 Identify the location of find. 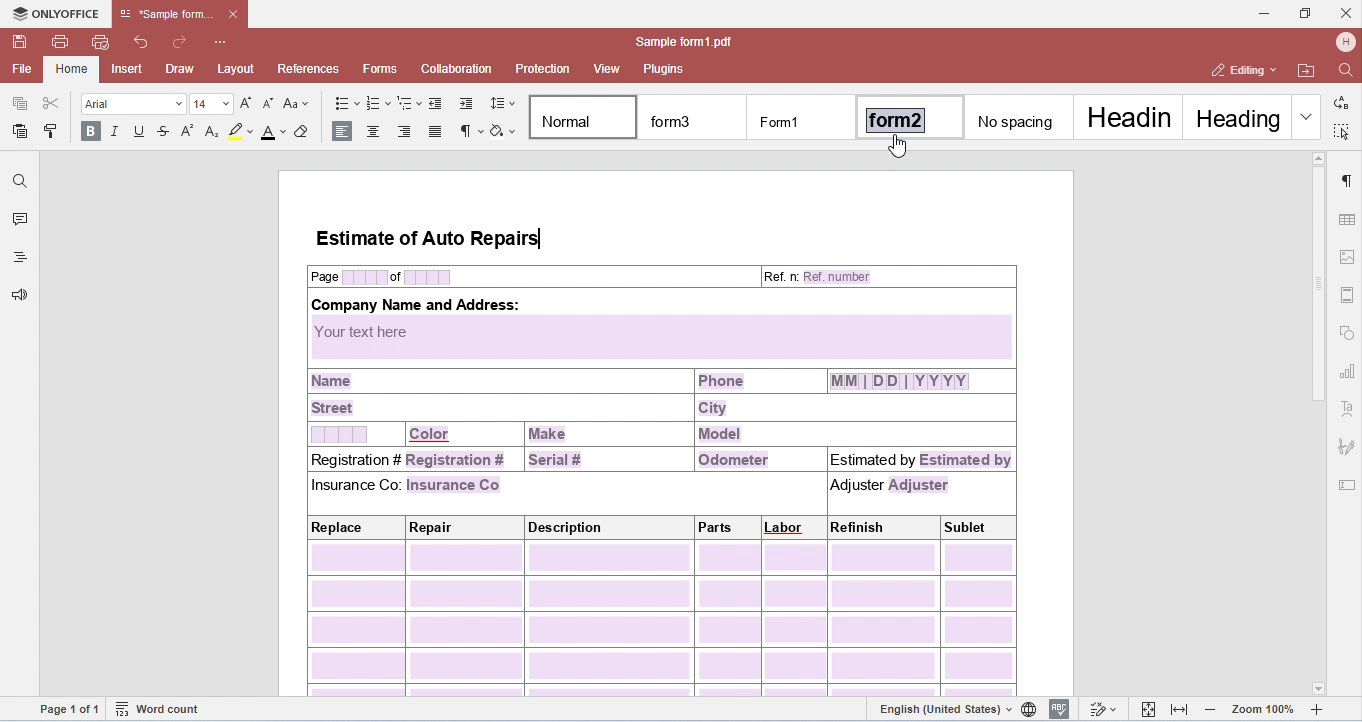
(20, 182).